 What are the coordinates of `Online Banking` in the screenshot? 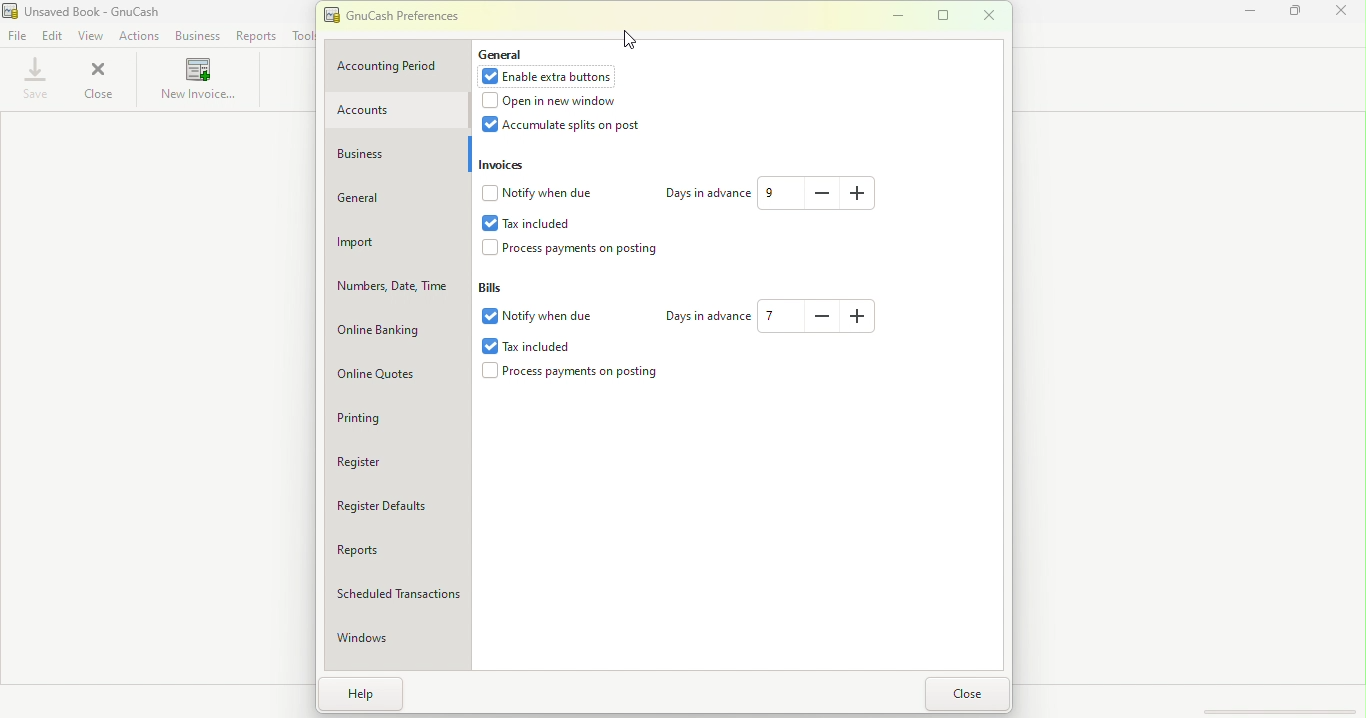 It's located at (386, 327).